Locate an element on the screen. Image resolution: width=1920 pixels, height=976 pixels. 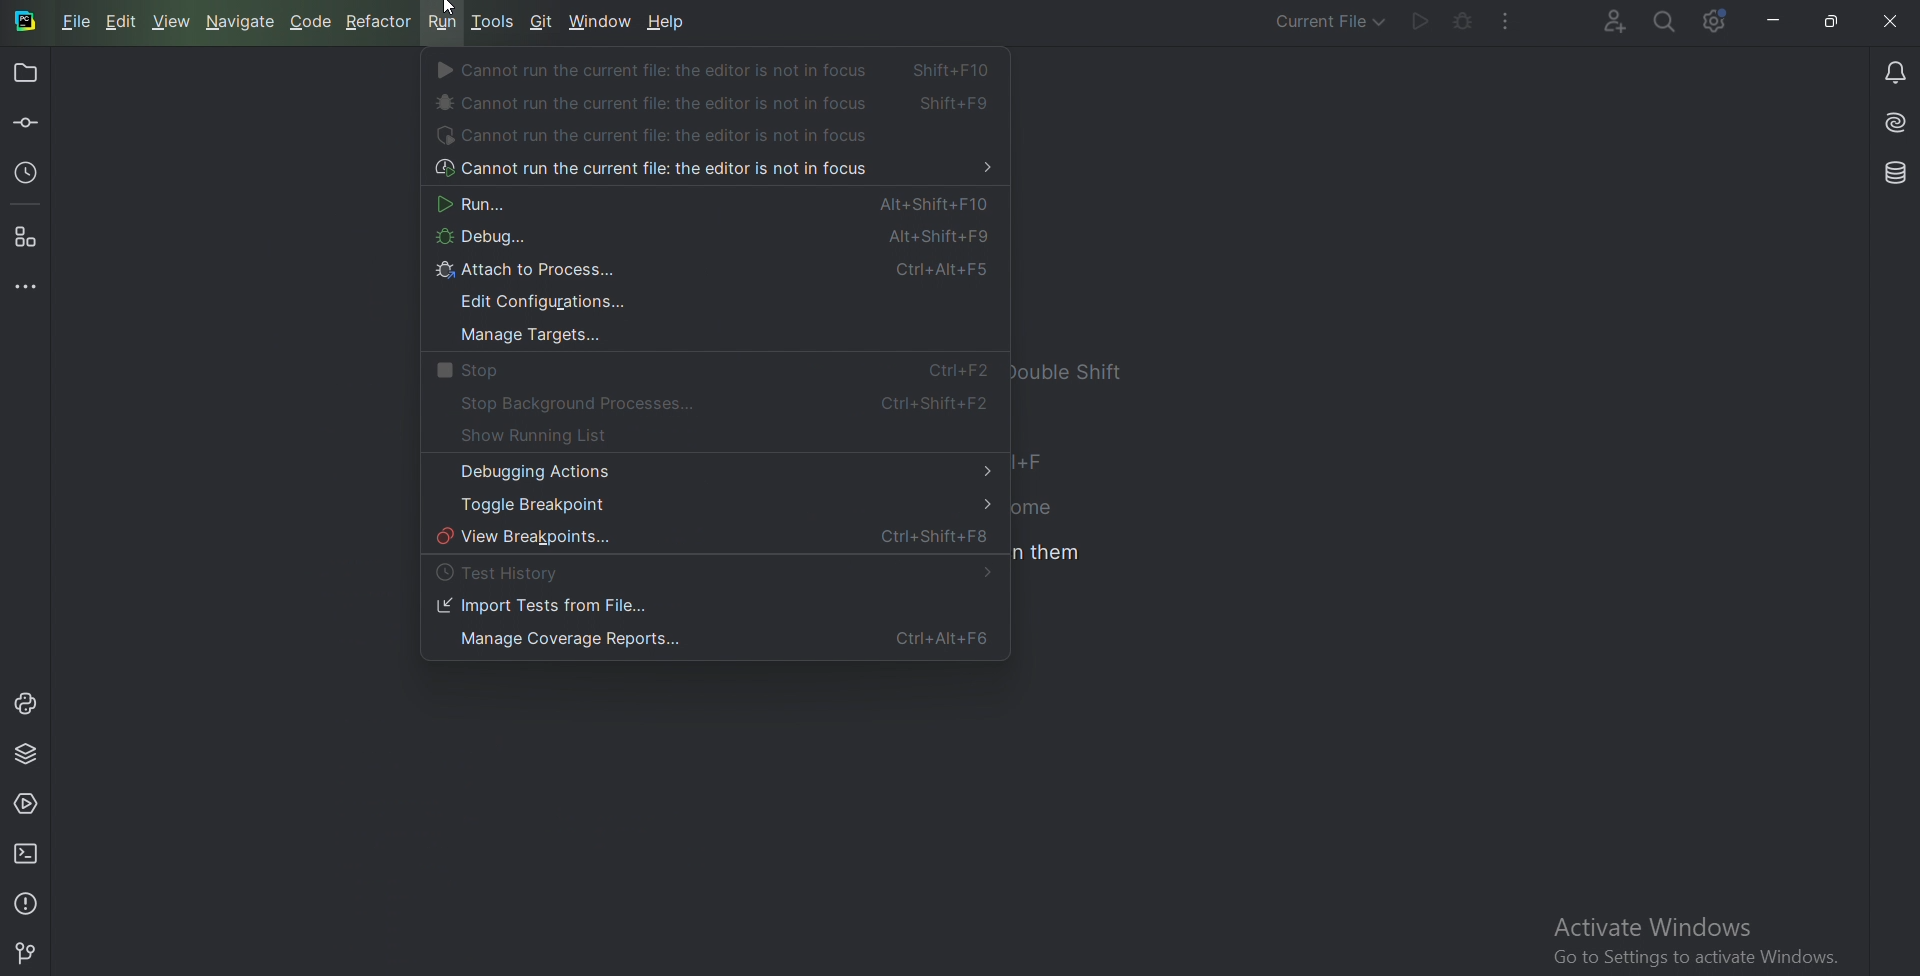
Structure is located at coordinates (28, 239).